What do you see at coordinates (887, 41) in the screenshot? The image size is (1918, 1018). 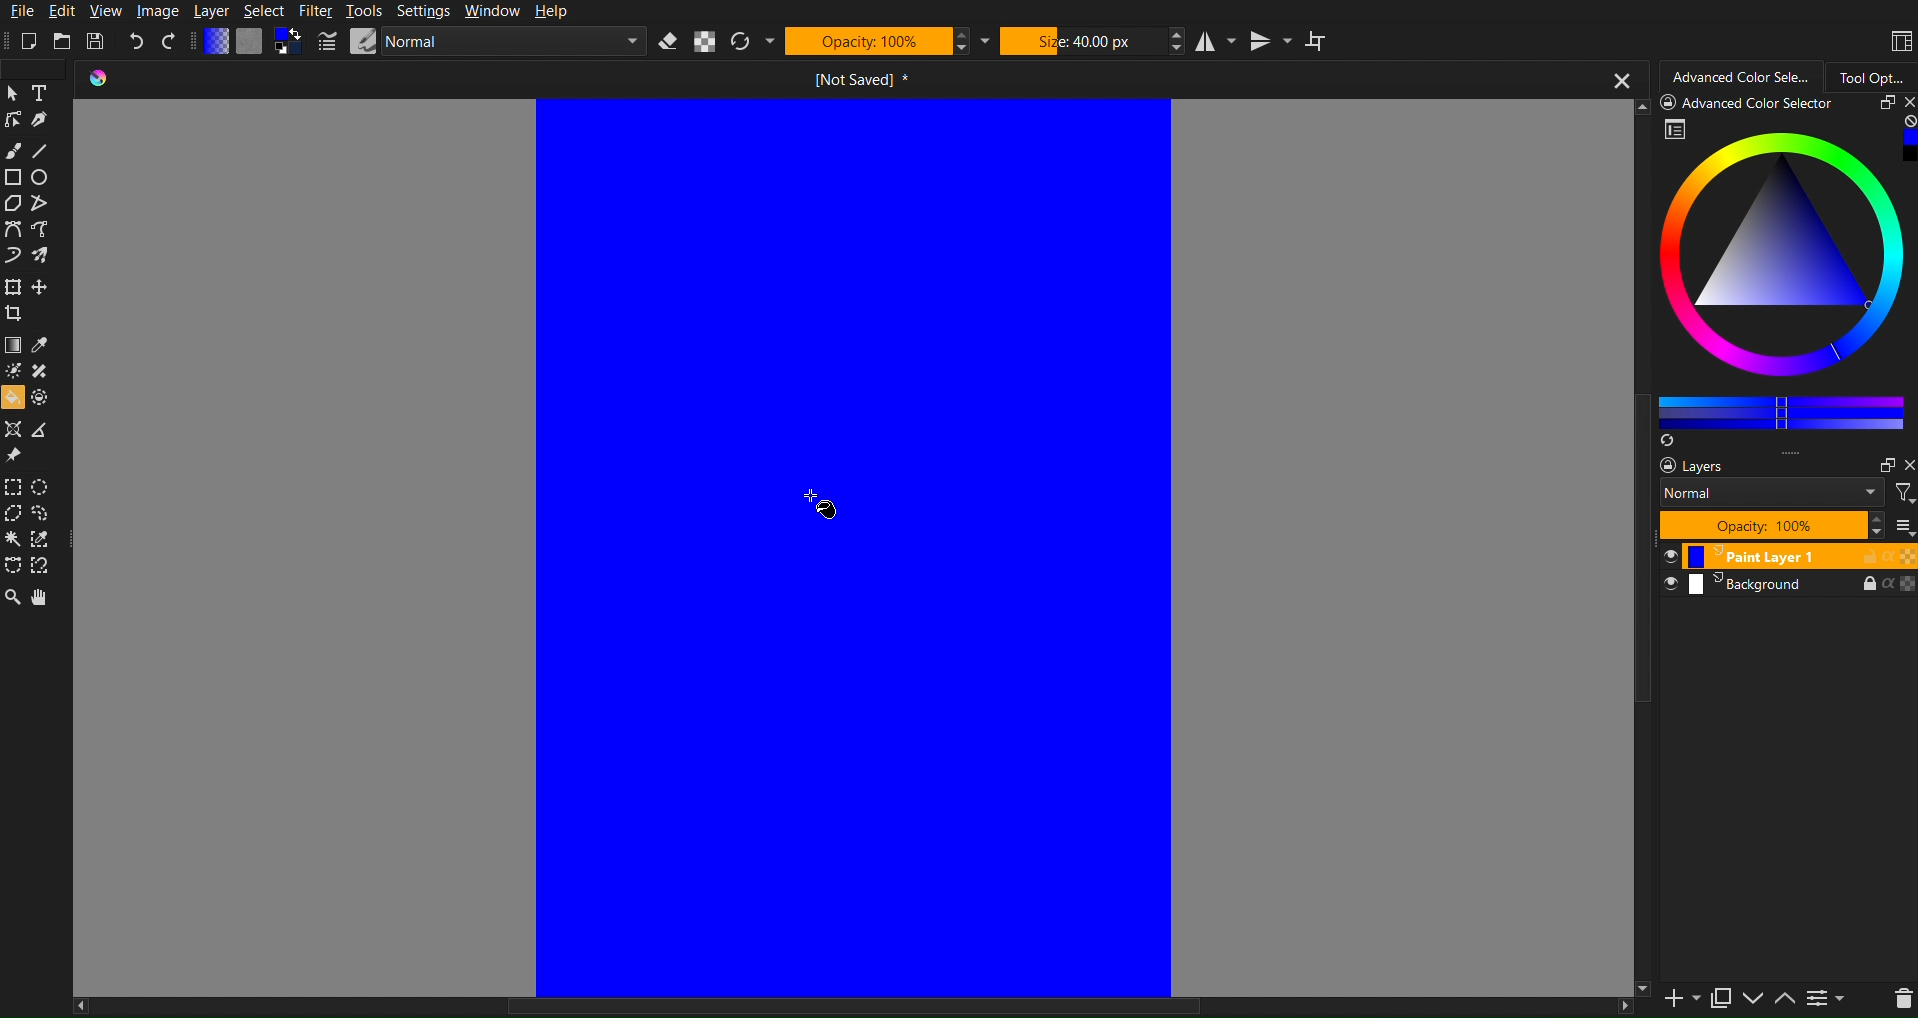 I see `Opacity 100%` at bounding box center [887, 41].